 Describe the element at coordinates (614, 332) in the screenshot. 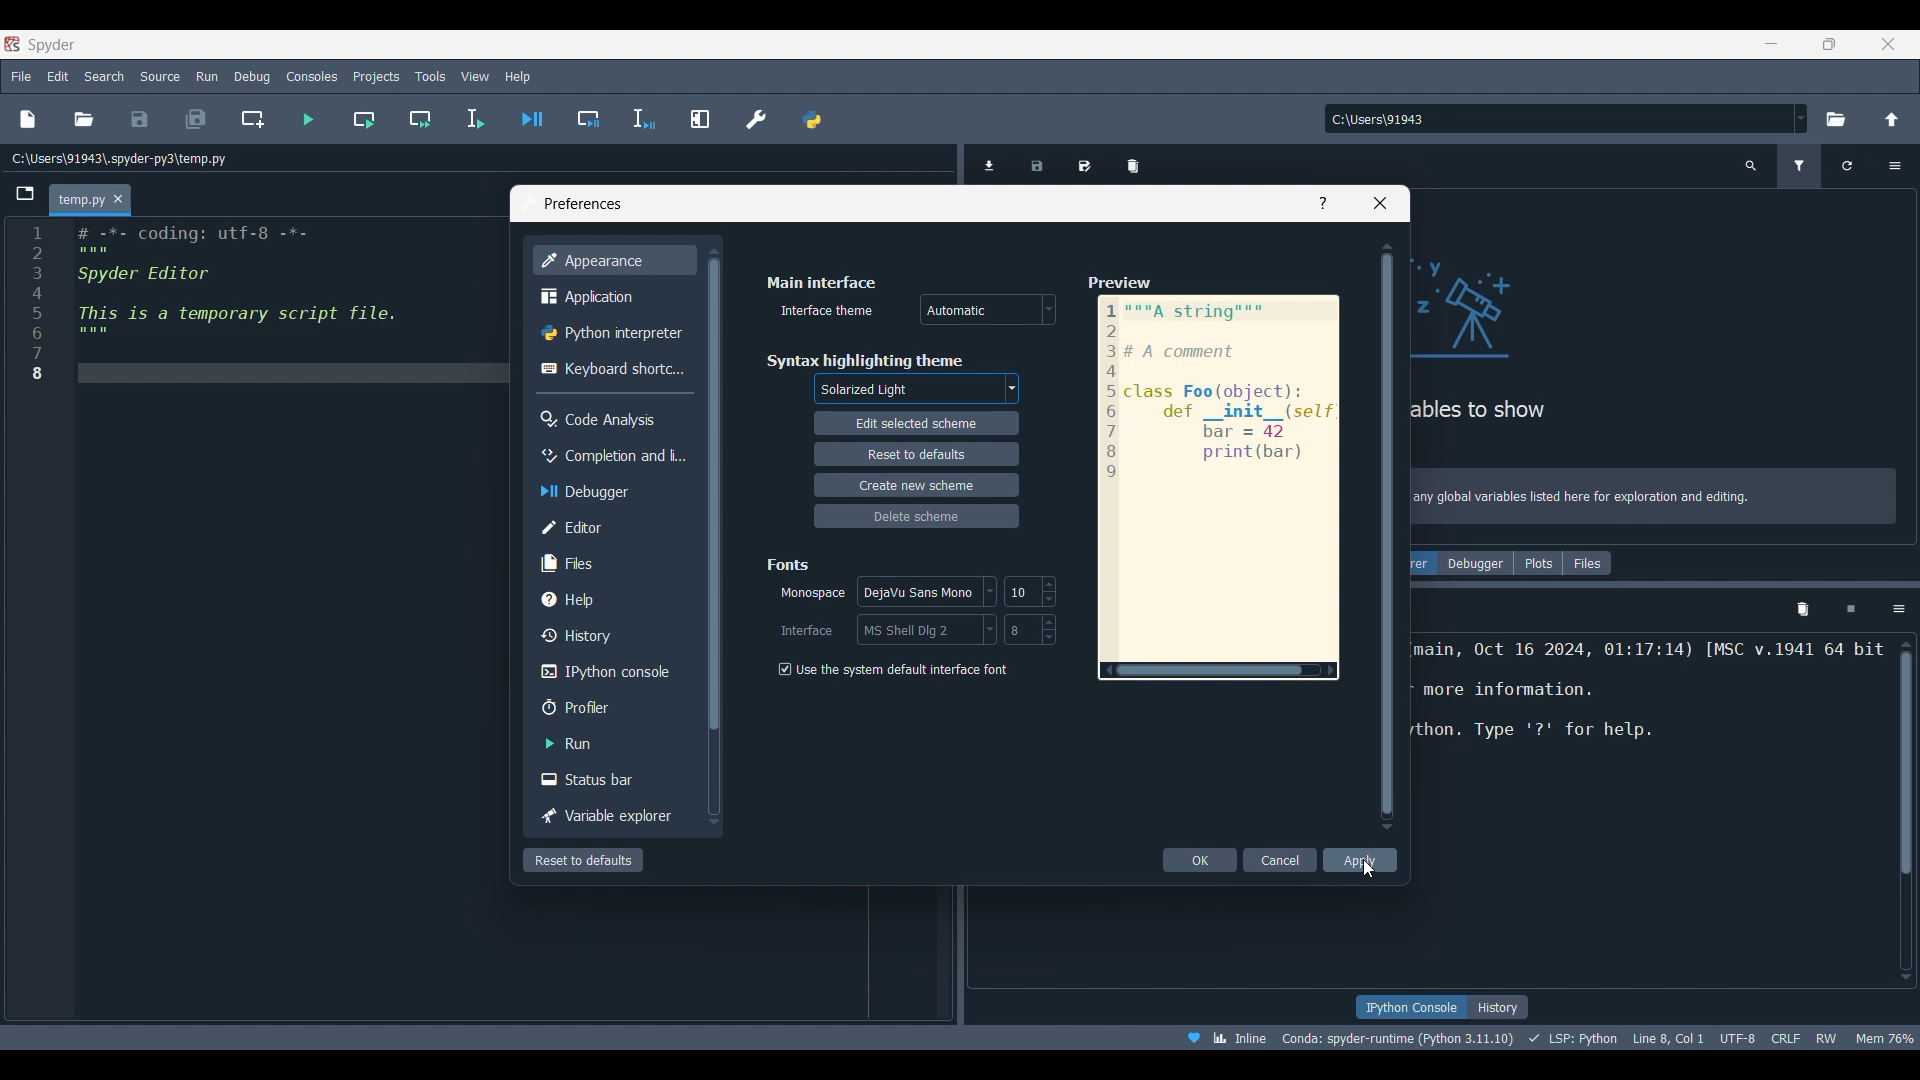

I see `Python interpreter` at that location.